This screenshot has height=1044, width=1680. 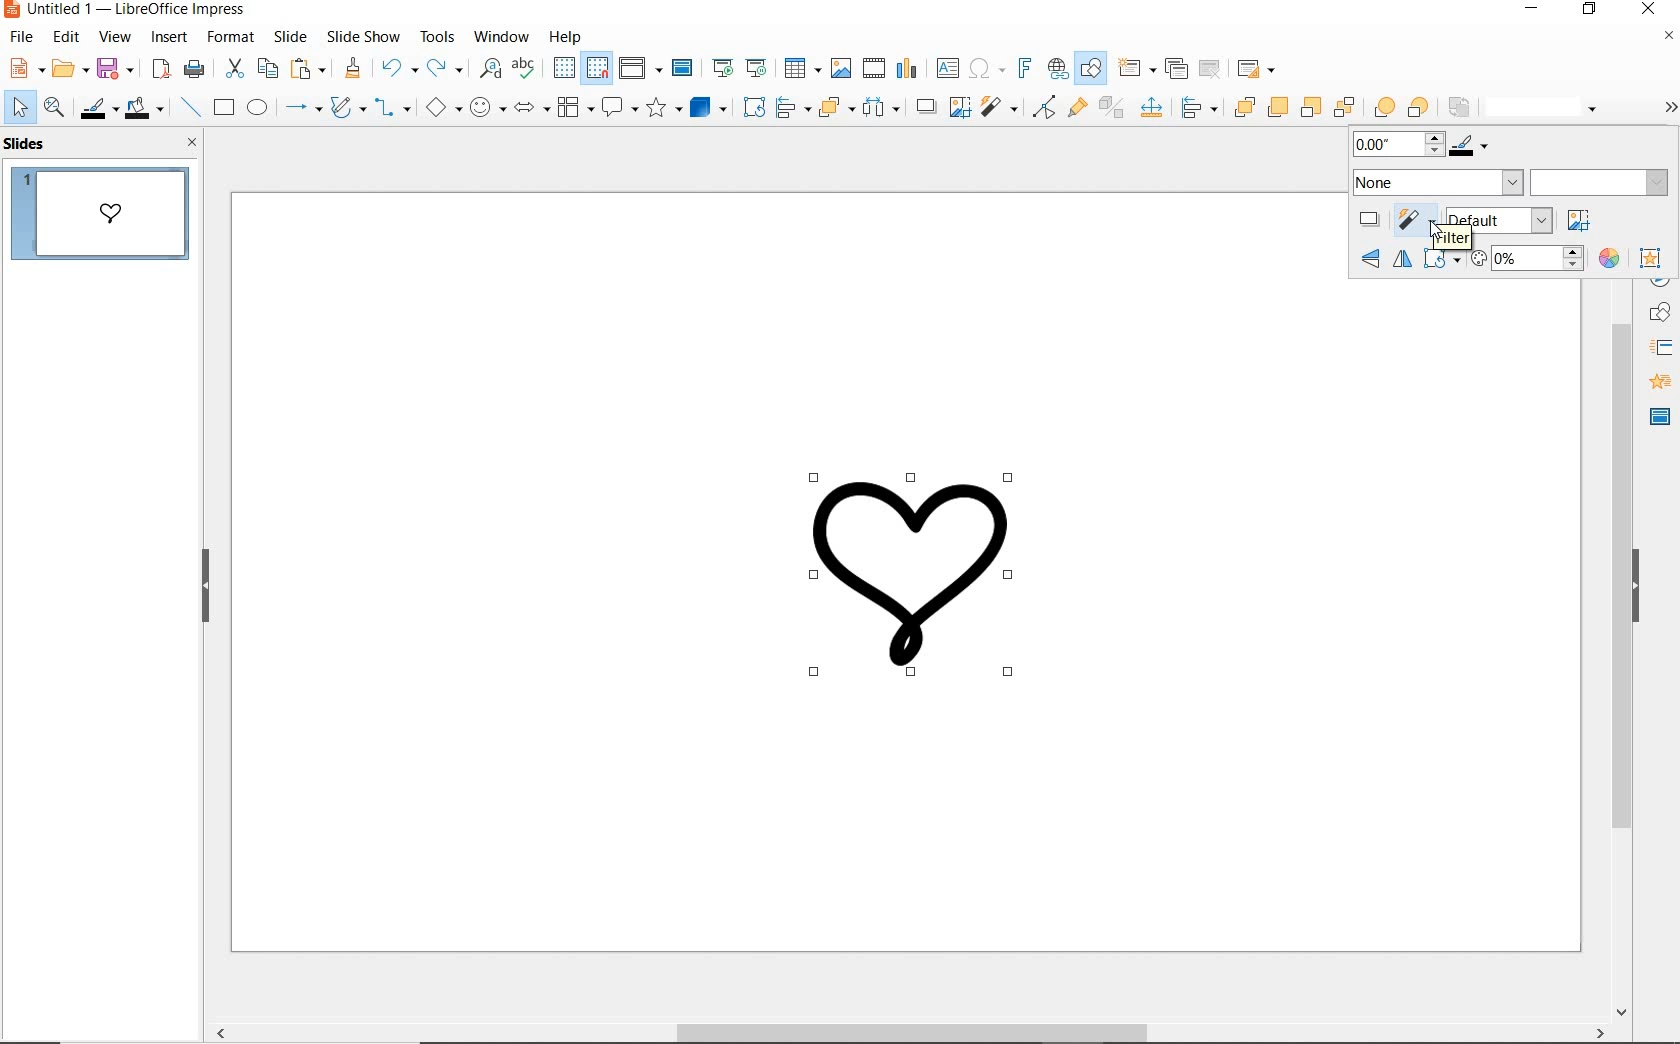 What do you see at coordinates (1618, 577) in the screenshot?
I see `Scroll` at bounding box center [1618, 577].